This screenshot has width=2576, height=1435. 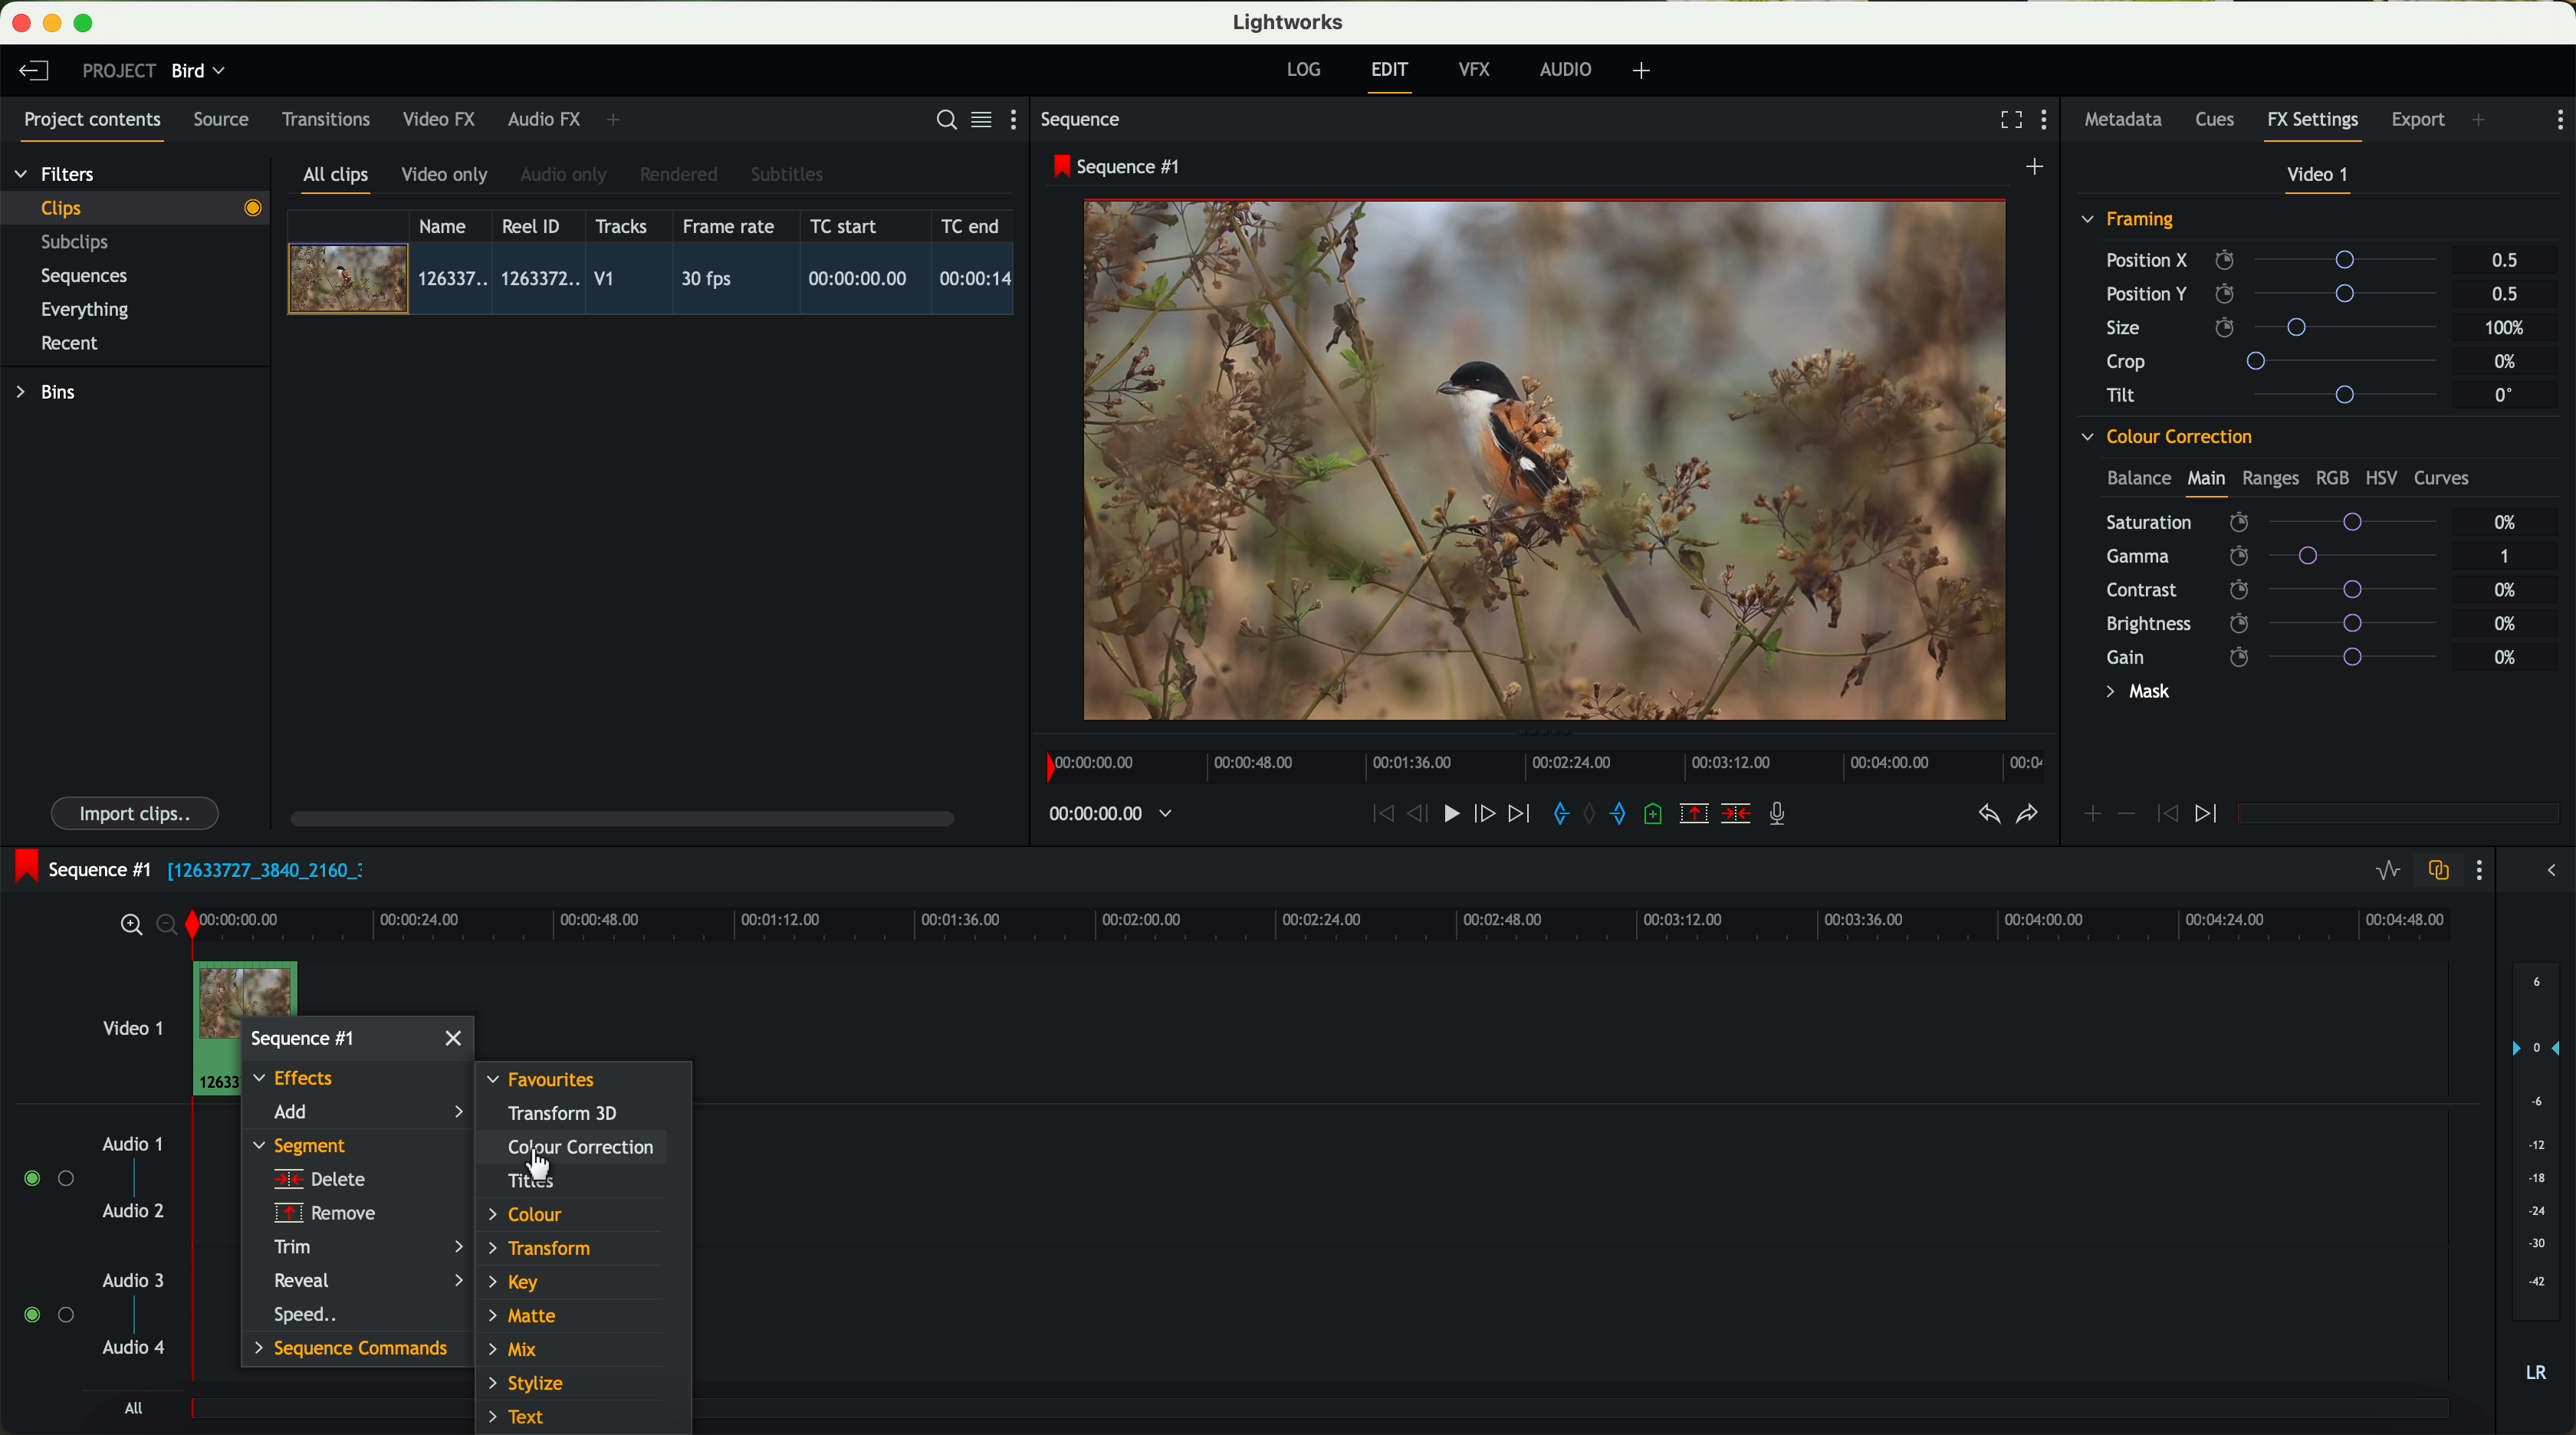 What do you see at coordinates (1696, 814) in the screenshot?
I see `remove the marked section` at bounding box center [1696, 814].